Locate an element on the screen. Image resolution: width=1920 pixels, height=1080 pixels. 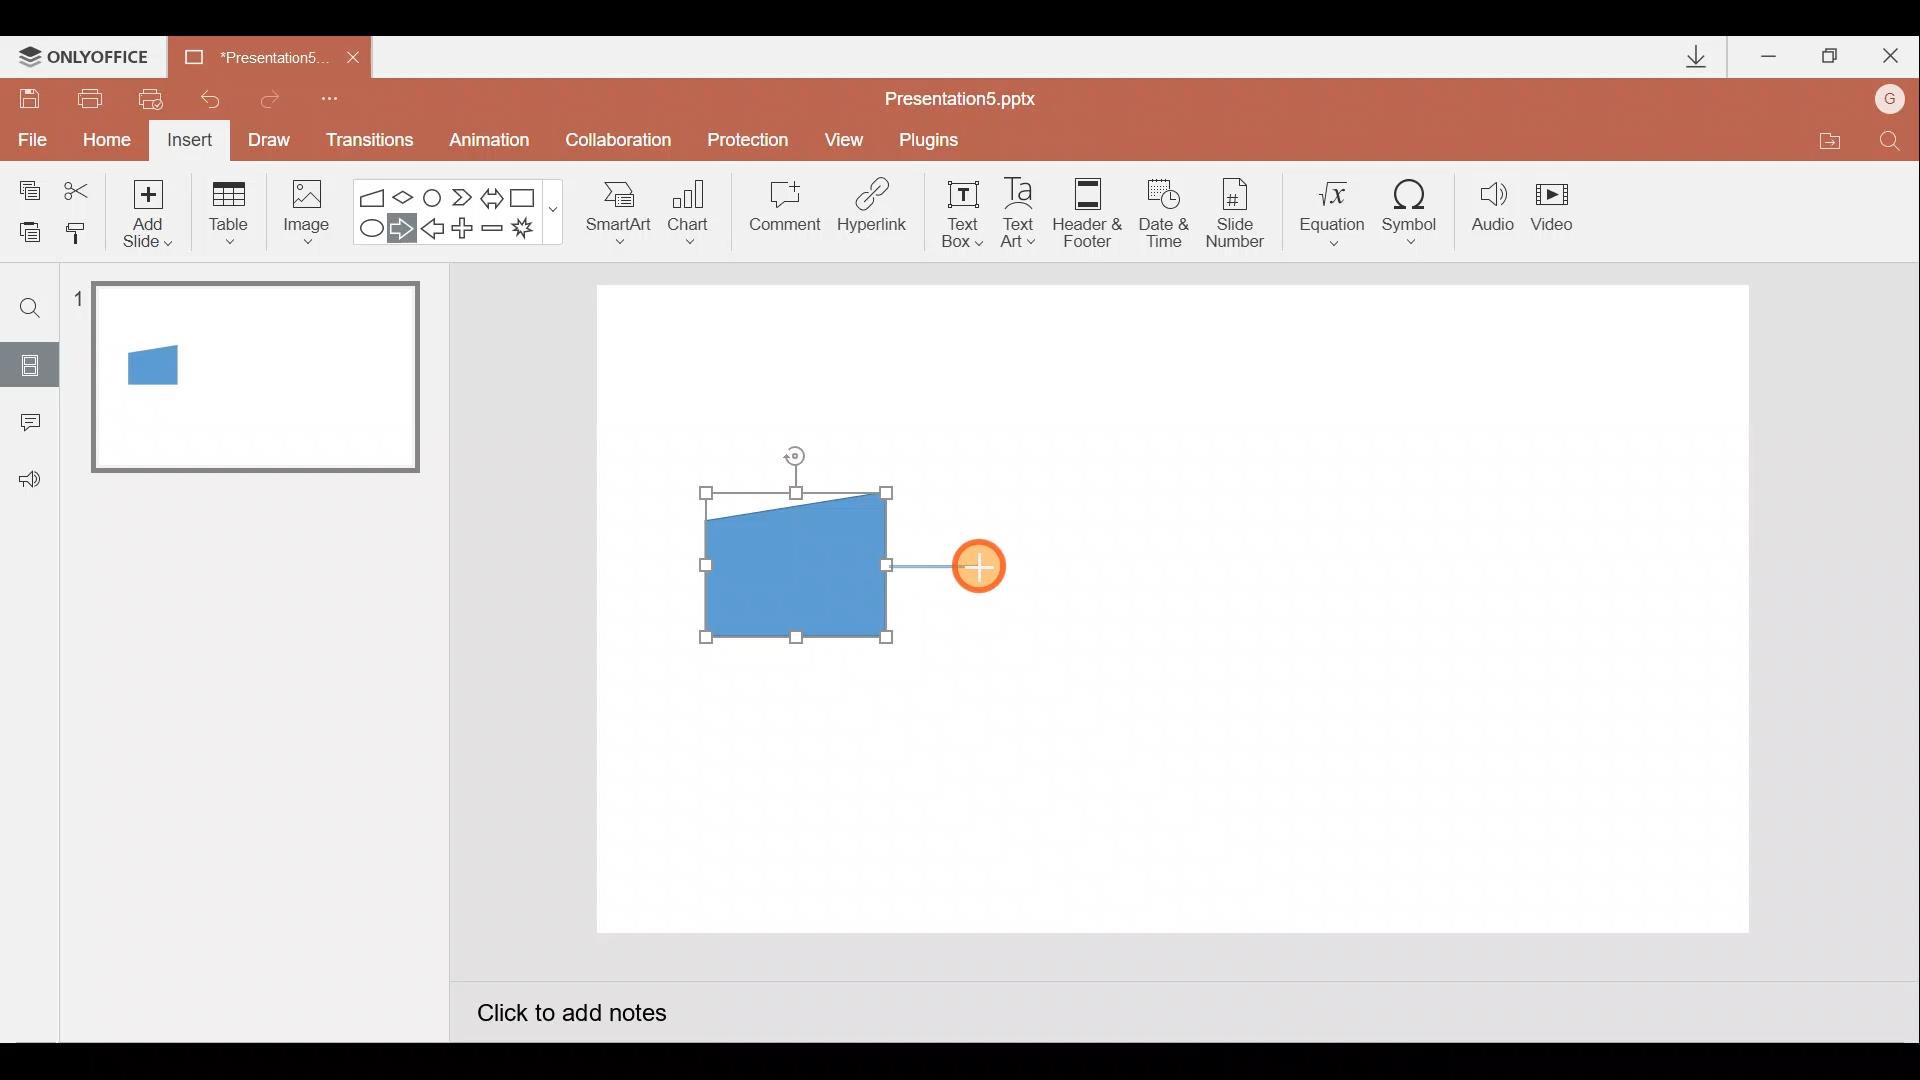
Protection is located at coordinates (754, 139).